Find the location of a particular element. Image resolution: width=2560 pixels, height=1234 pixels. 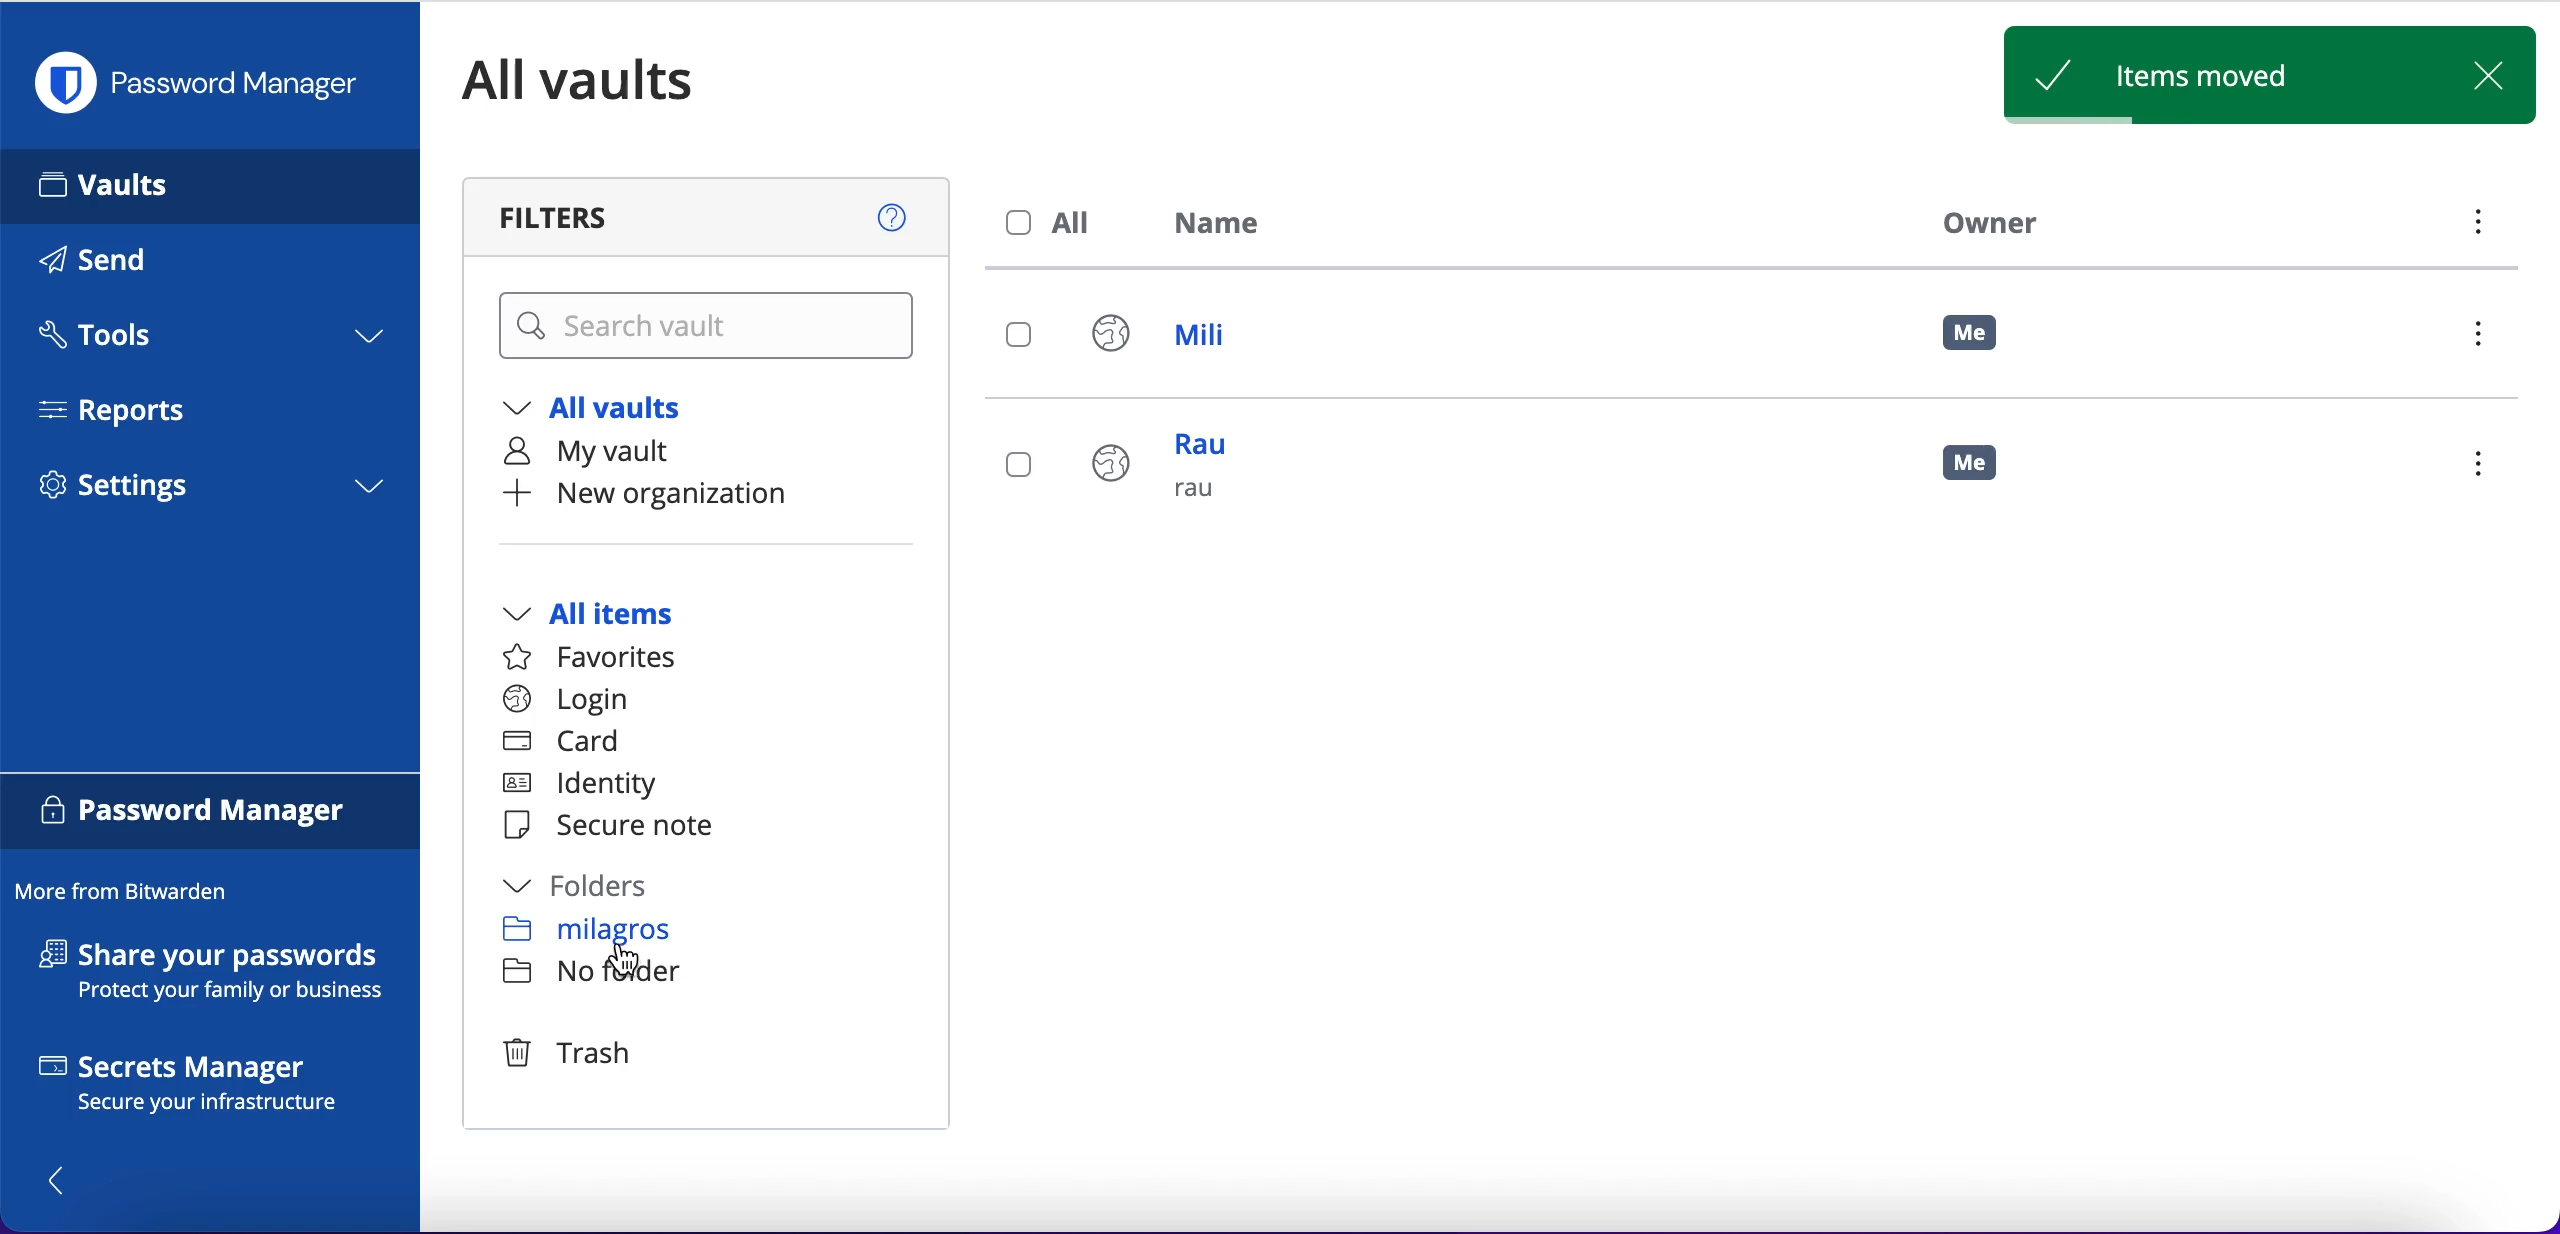

mili is located at coordinates (1179, 339).